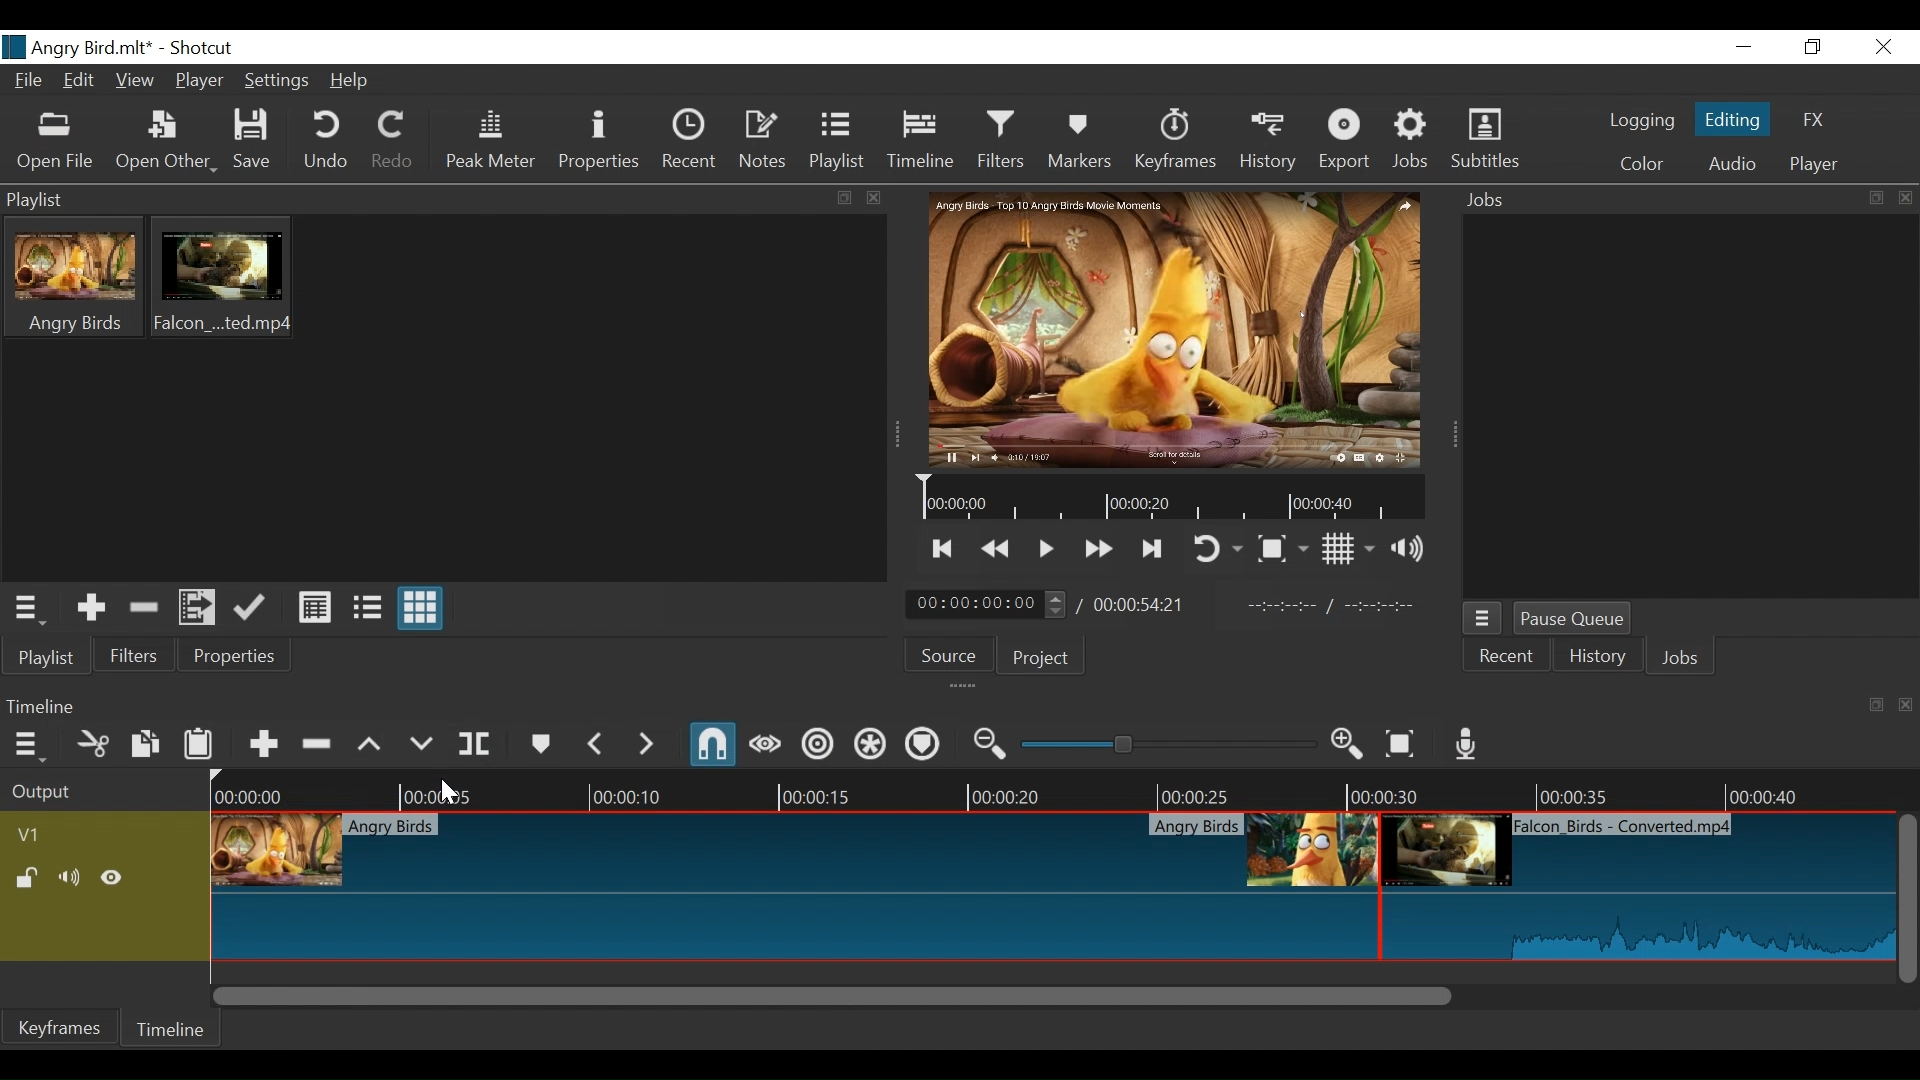 Image resolution: width=1920 pixels, height=1080 pixels. Describe the element at coordinates (1403, 789) in the screenshot. I see `Timeline` at that location.